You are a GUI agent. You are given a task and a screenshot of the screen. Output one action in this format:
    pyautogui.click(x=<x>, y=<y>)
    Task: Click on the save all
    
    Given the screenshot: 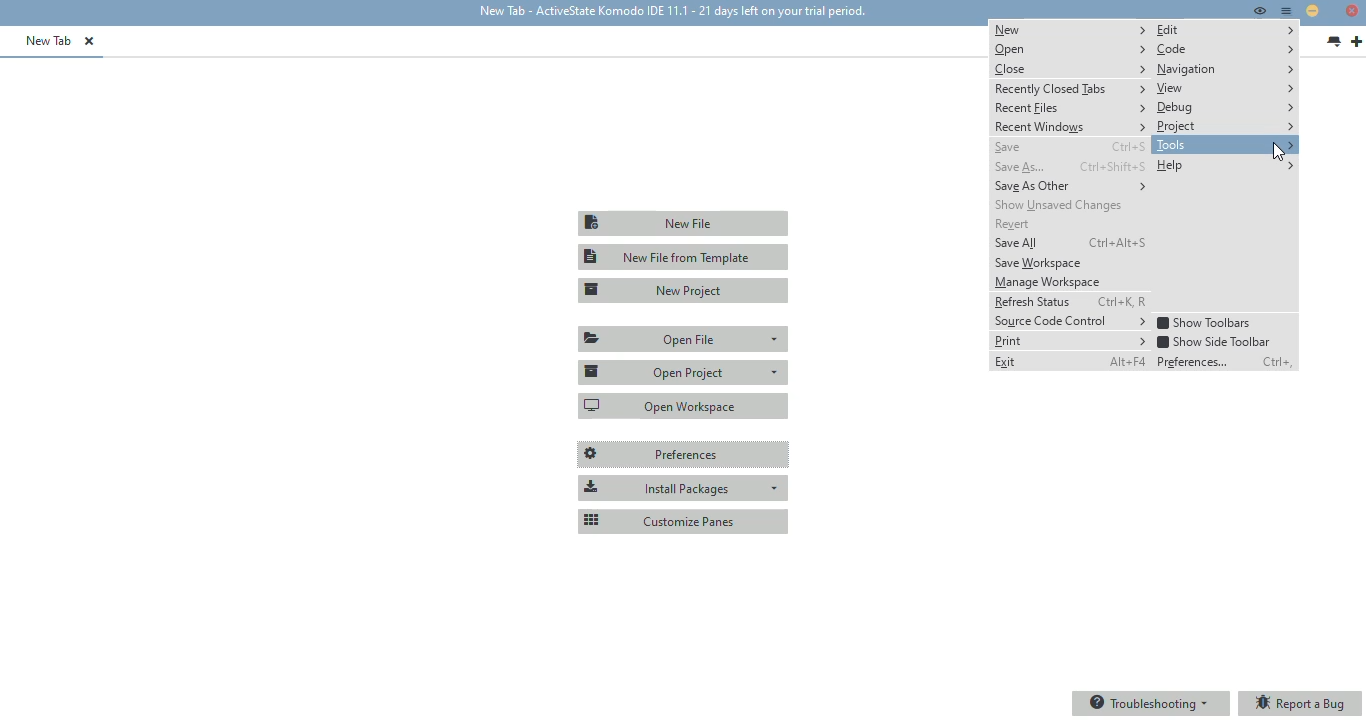 What is the action you would take?
    pyautogui.click(x=1016, y=243)
    